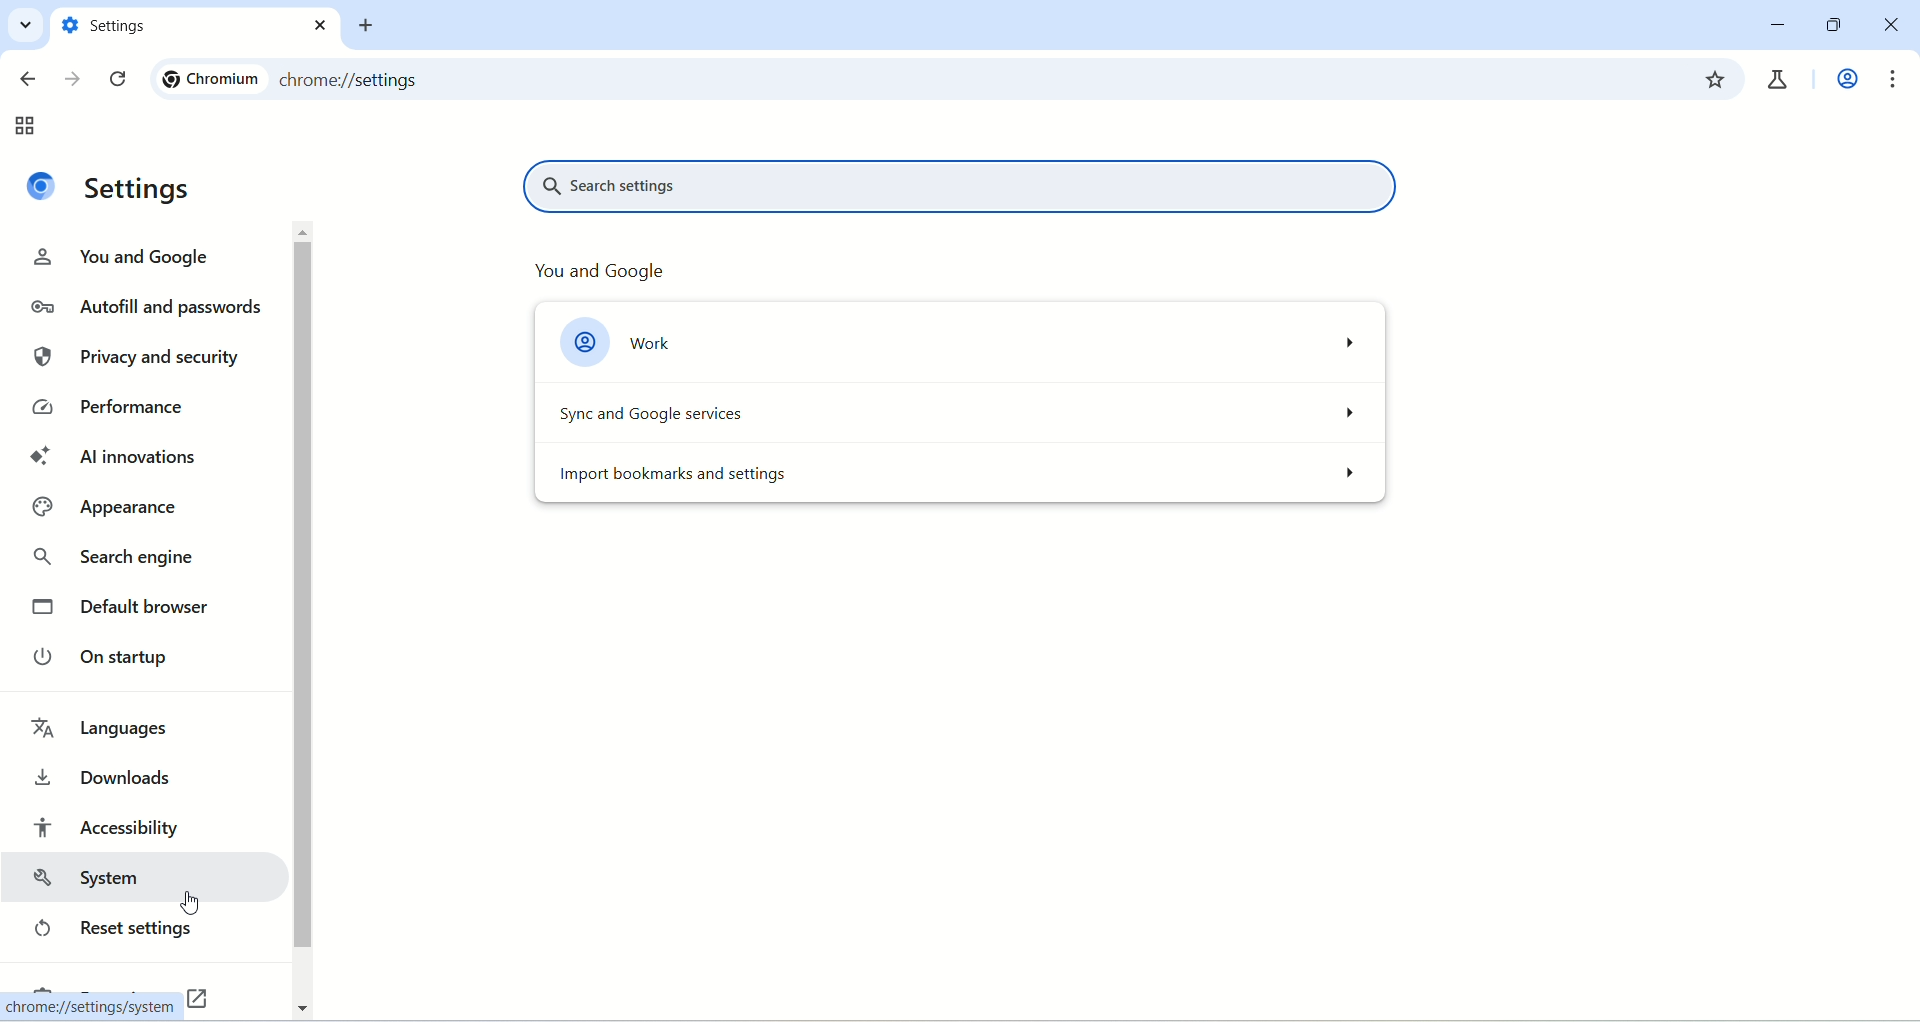 The height and width of the screenshot is (1022, 1920). Describe the element at coordinates (119, 562) in the screenshot. I see `search engine` at that location.